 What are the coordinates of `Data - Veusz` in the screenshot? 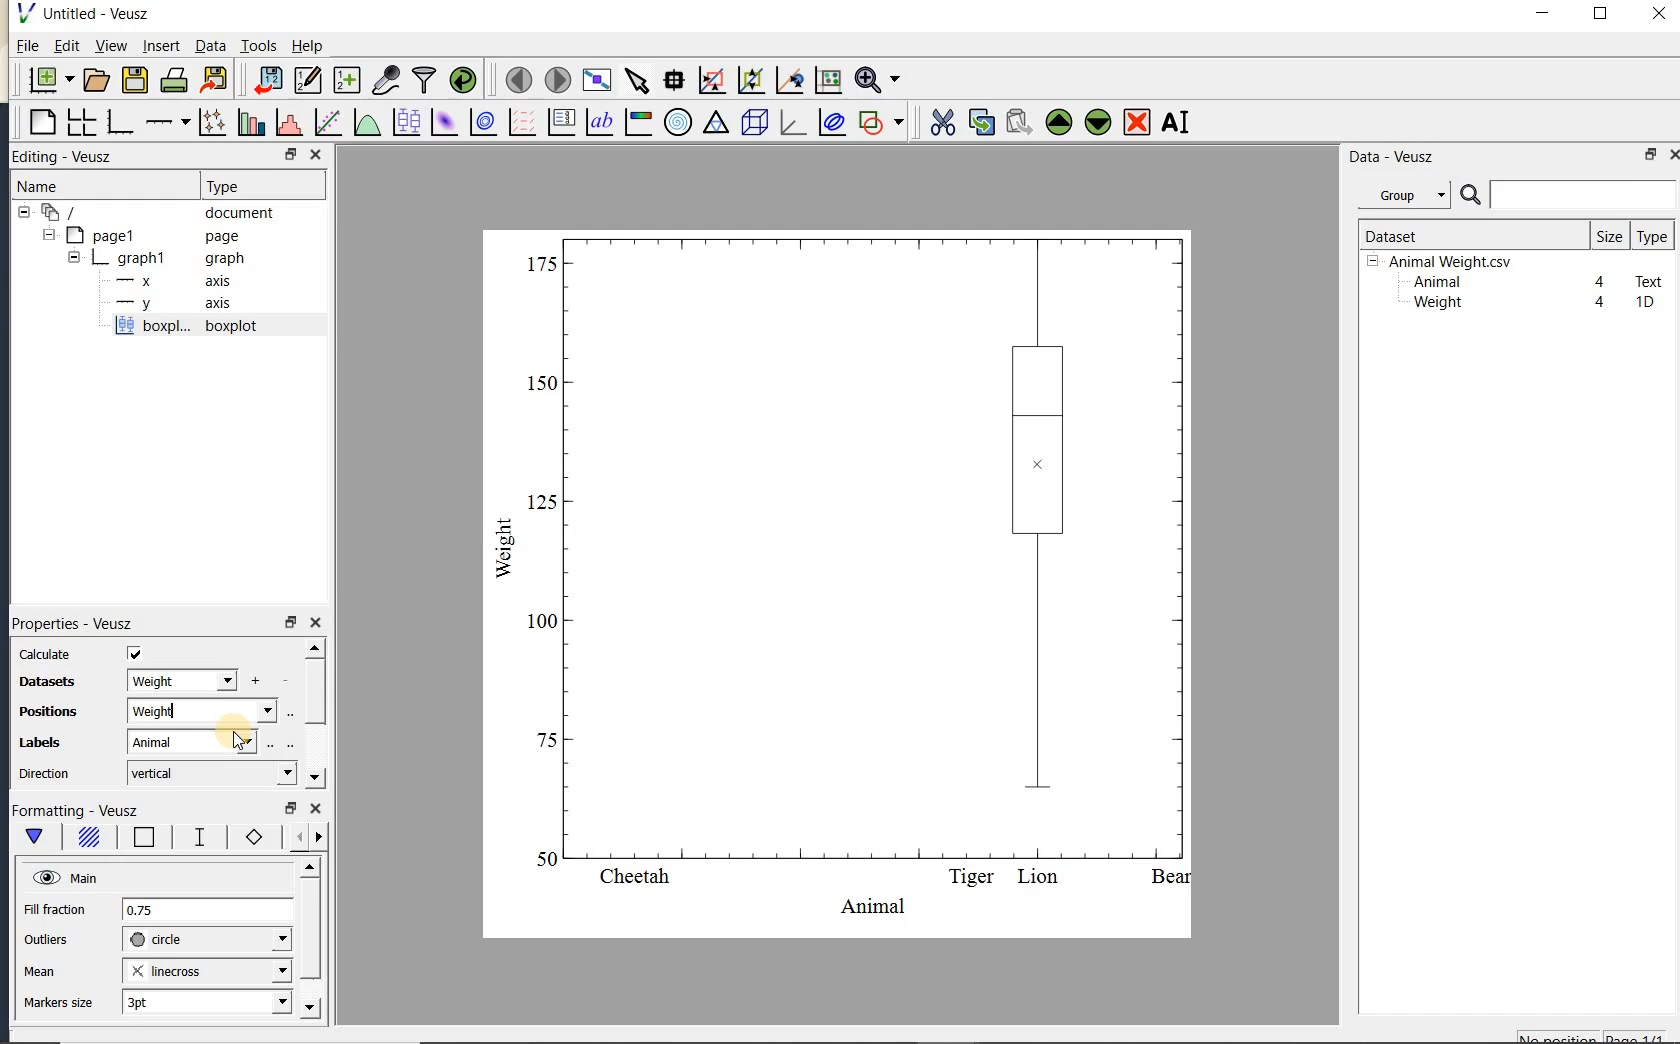 It's located at (1409, 196).